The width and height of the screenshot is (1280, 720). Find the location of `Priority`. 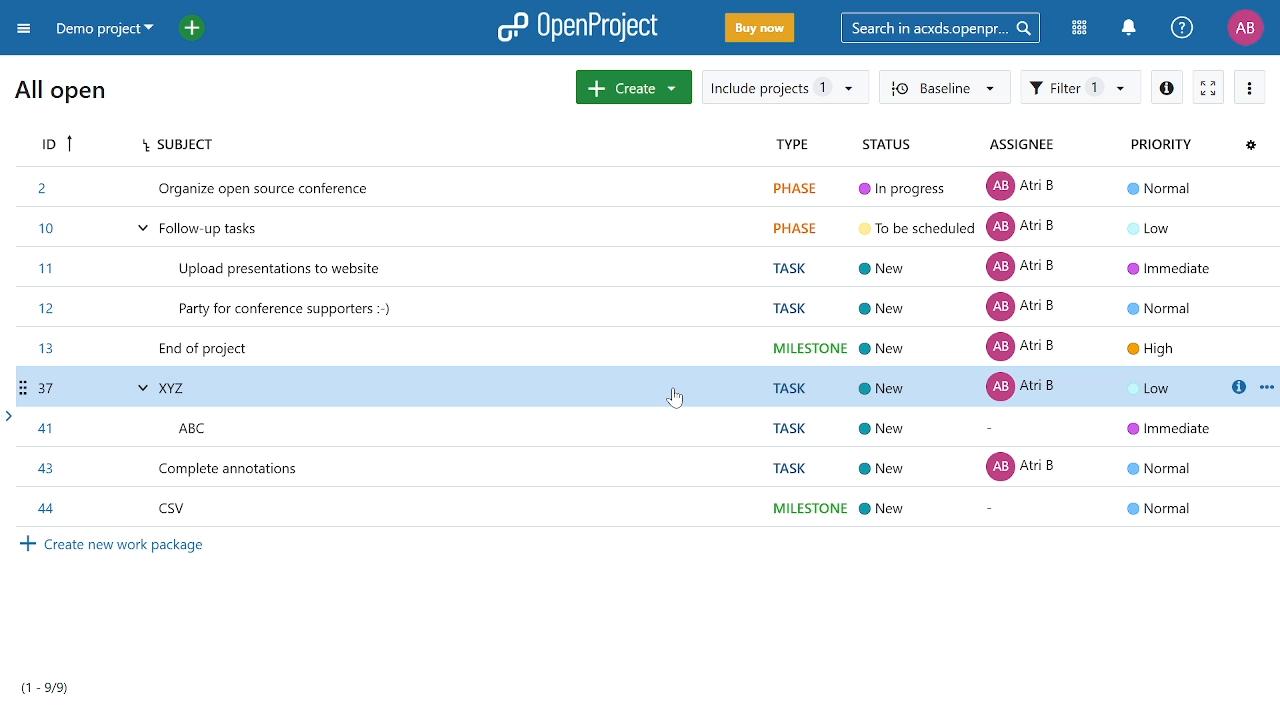

Priority is located at coordinates (1166, 147).